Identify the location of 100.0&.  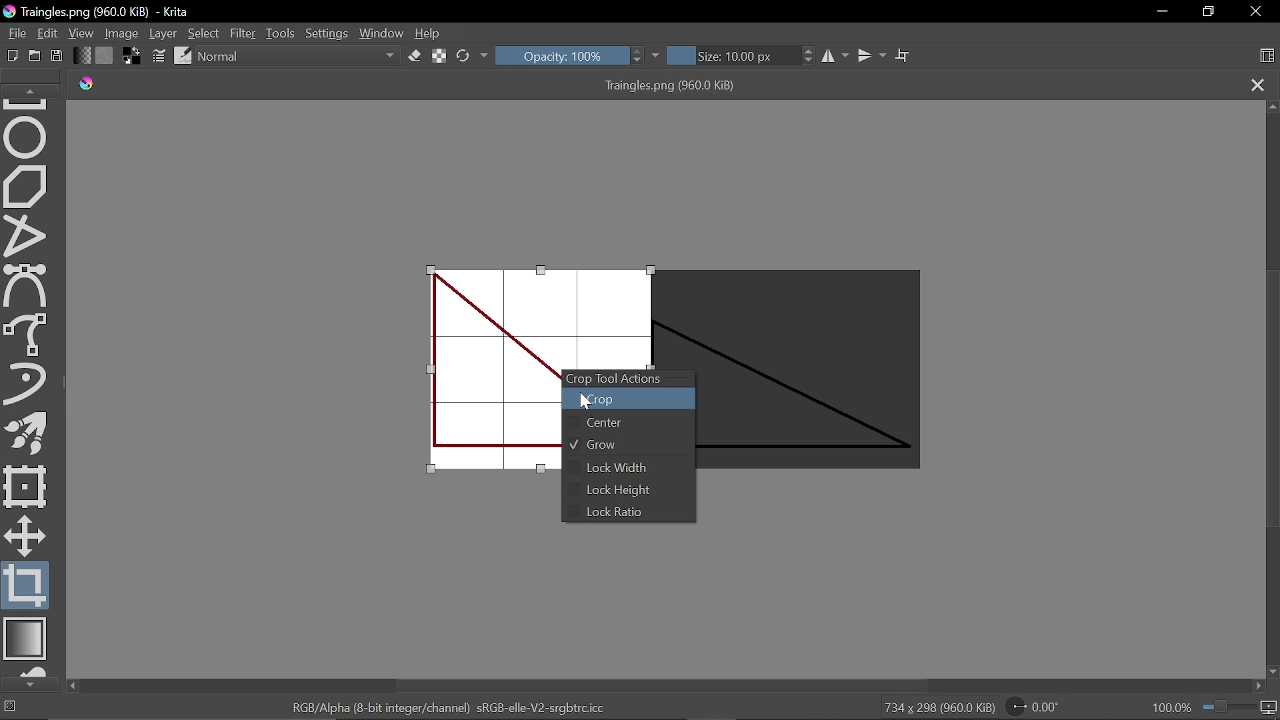
(1216, 705).